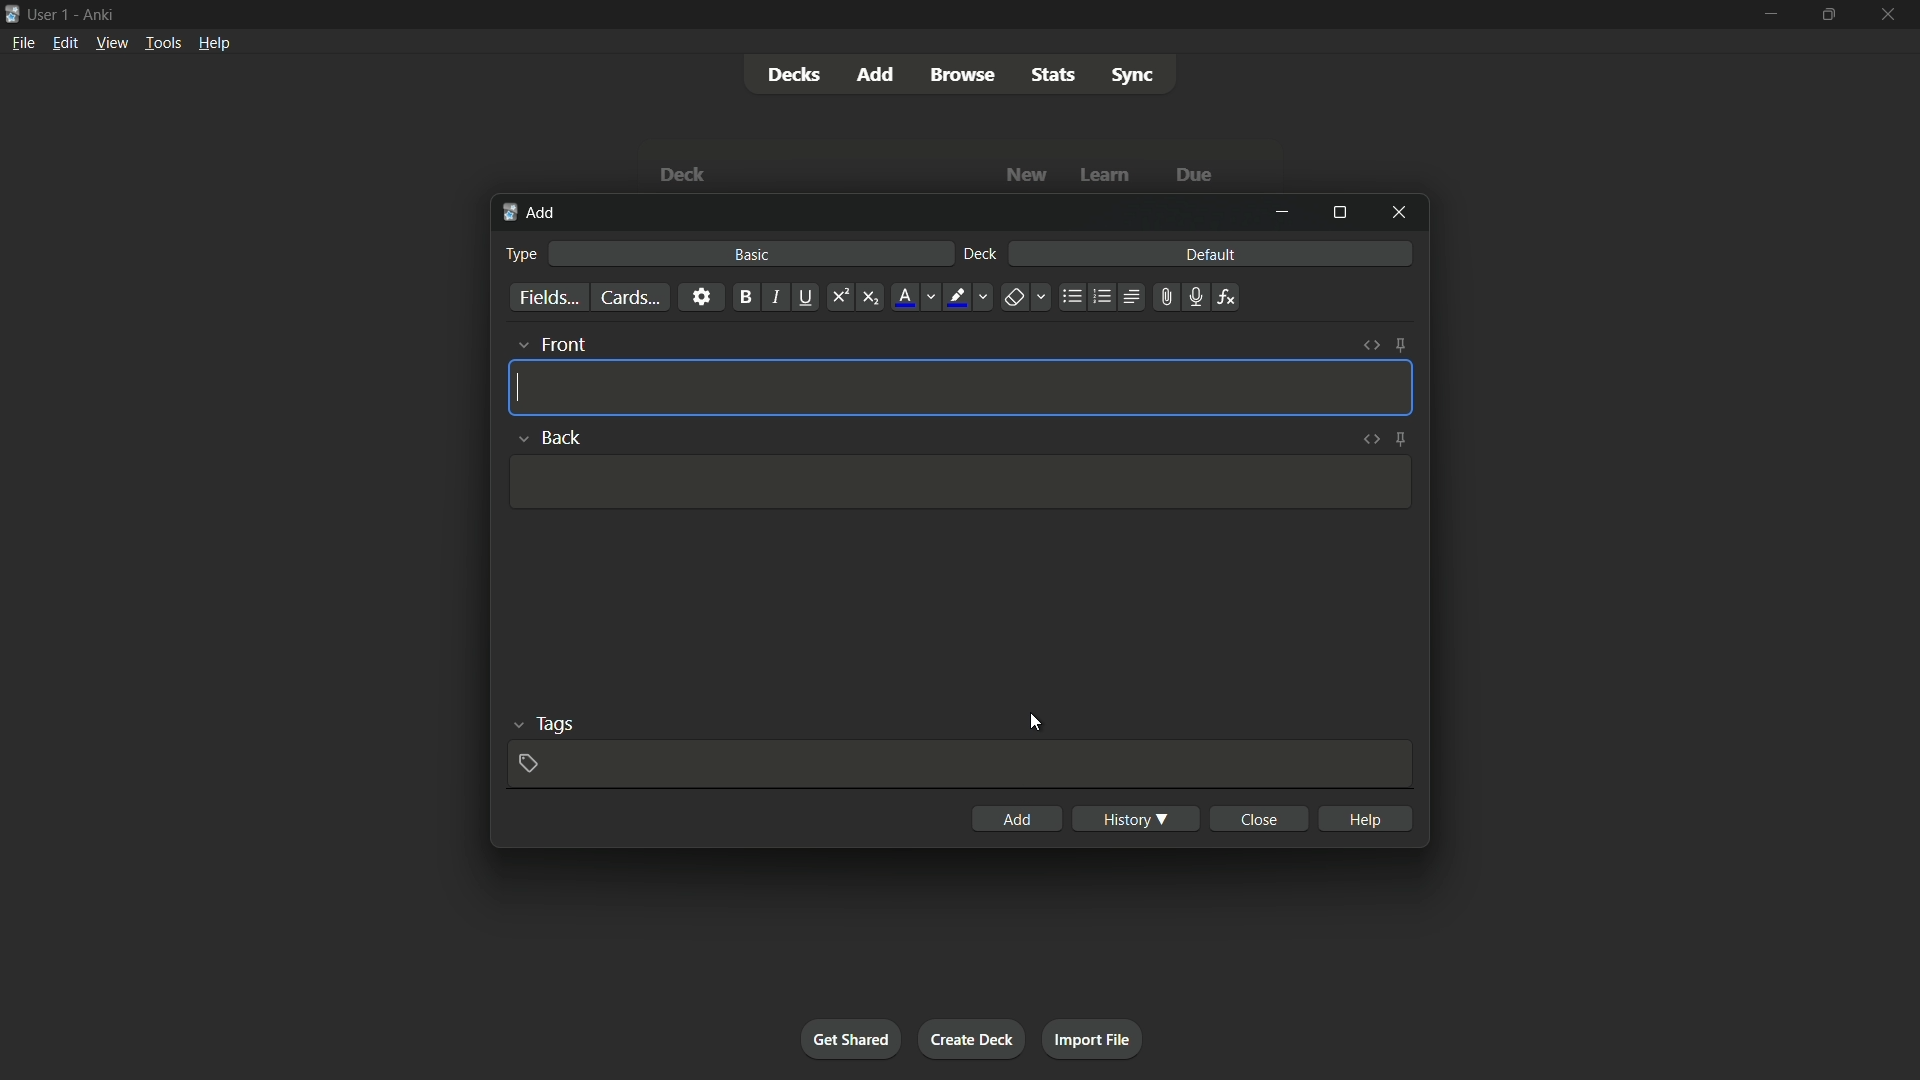  What do you see at coordinates (1103, 296) in the screenshot?
I see `ordered list` at bounding box center [1103, 296].